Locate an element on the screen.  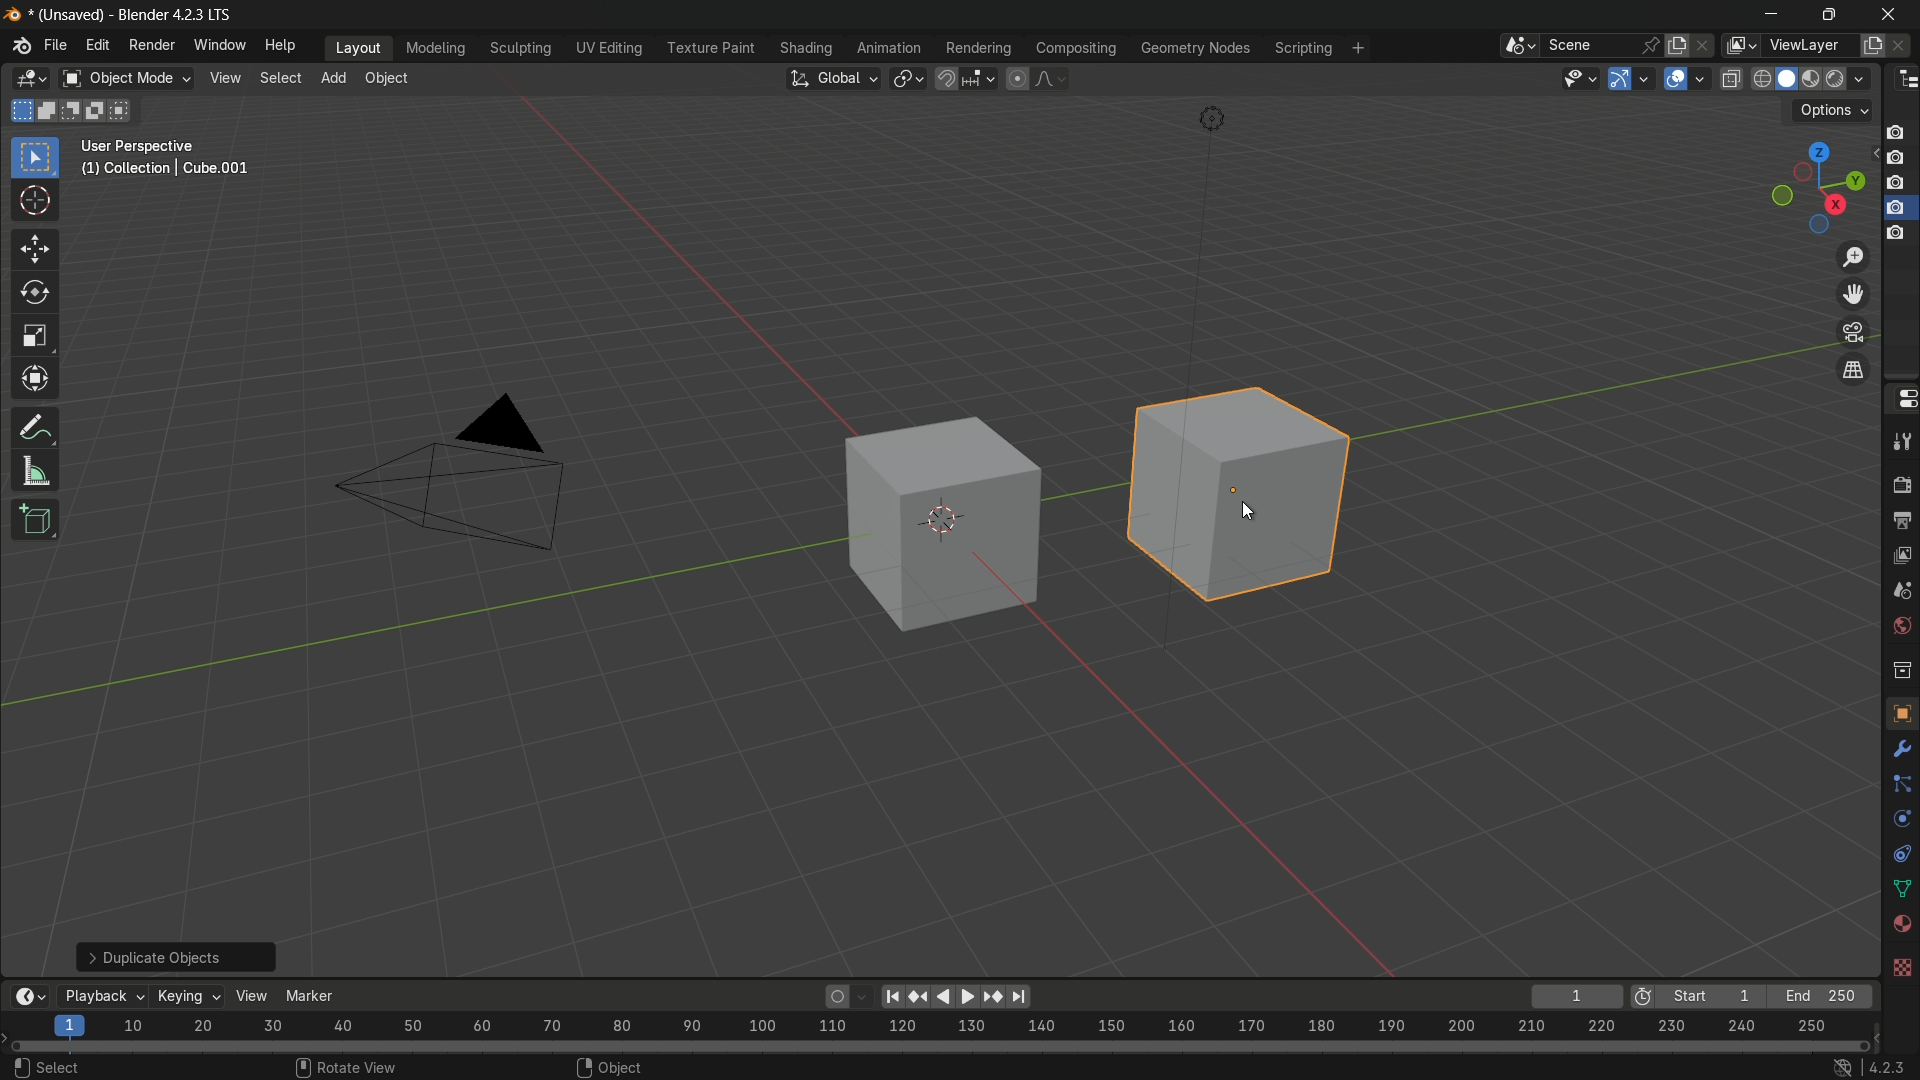
Before Screen is located at coordinates (890, 993).